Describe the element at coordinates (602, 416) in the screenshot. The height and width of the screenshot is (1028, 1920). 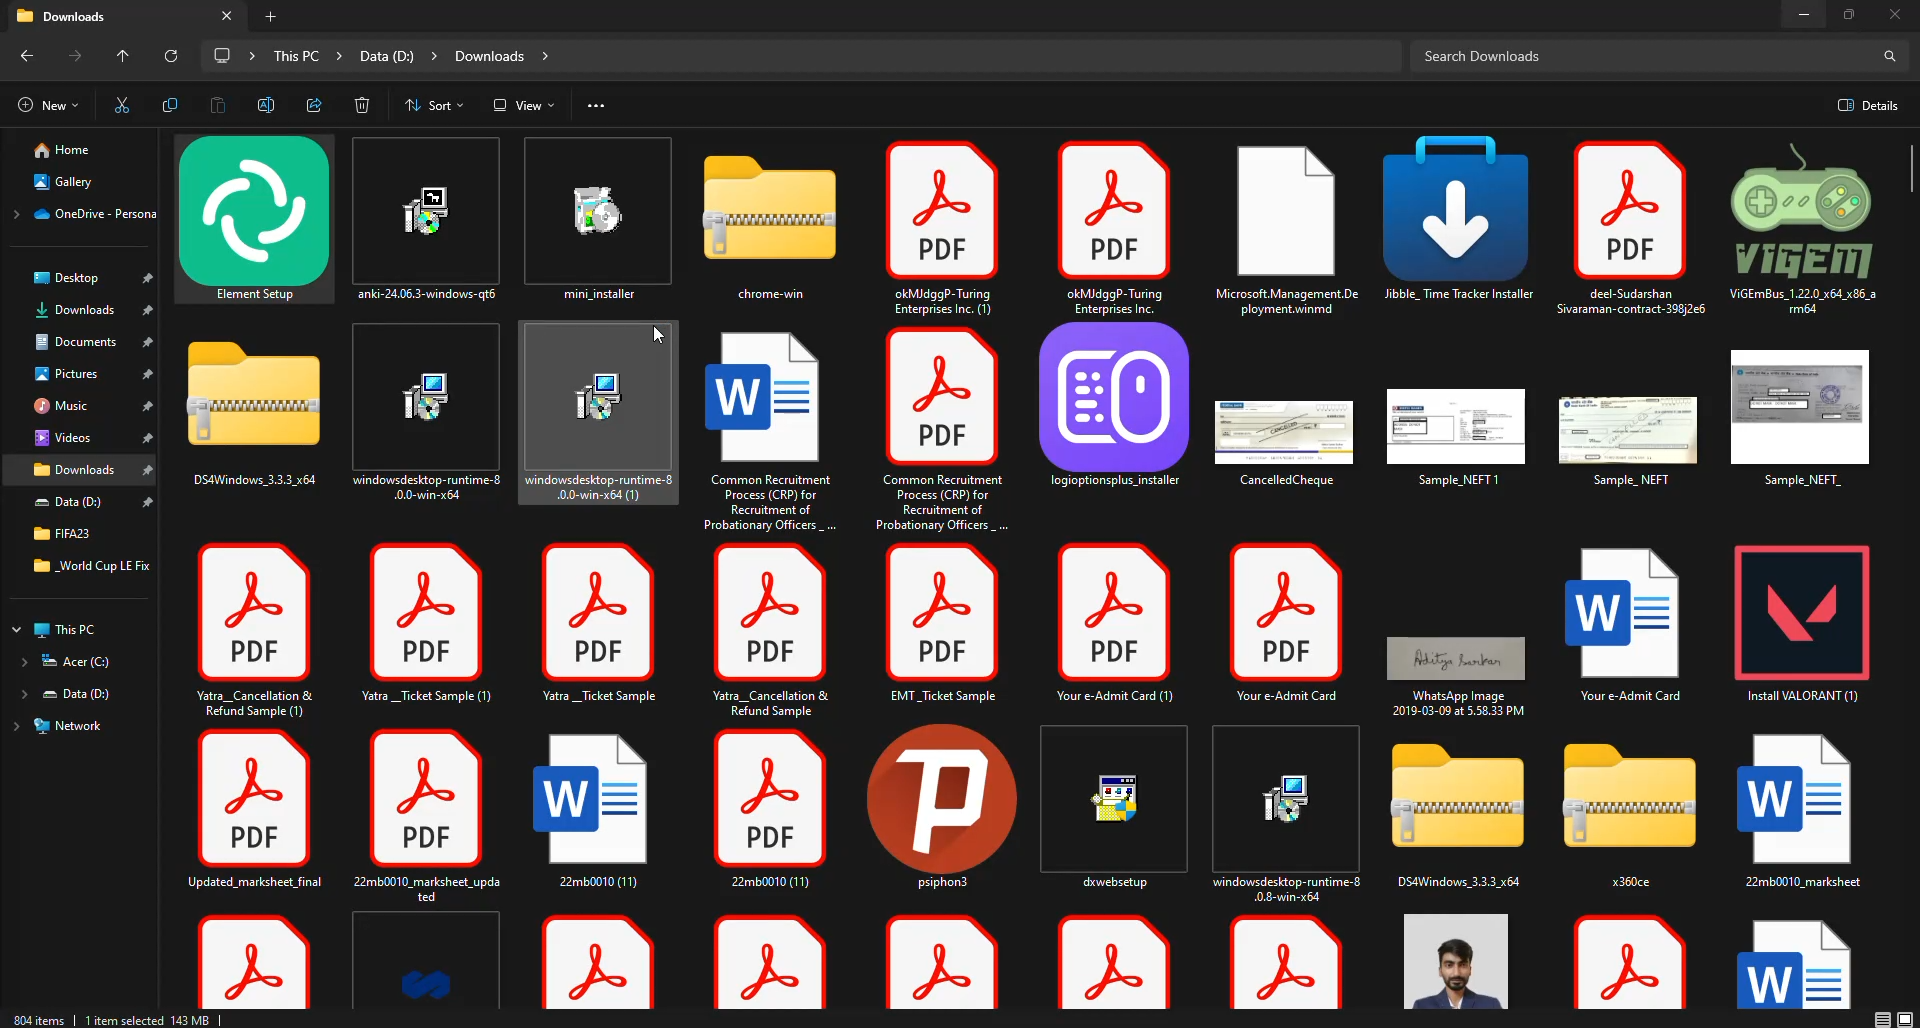
I see `file` at that location.